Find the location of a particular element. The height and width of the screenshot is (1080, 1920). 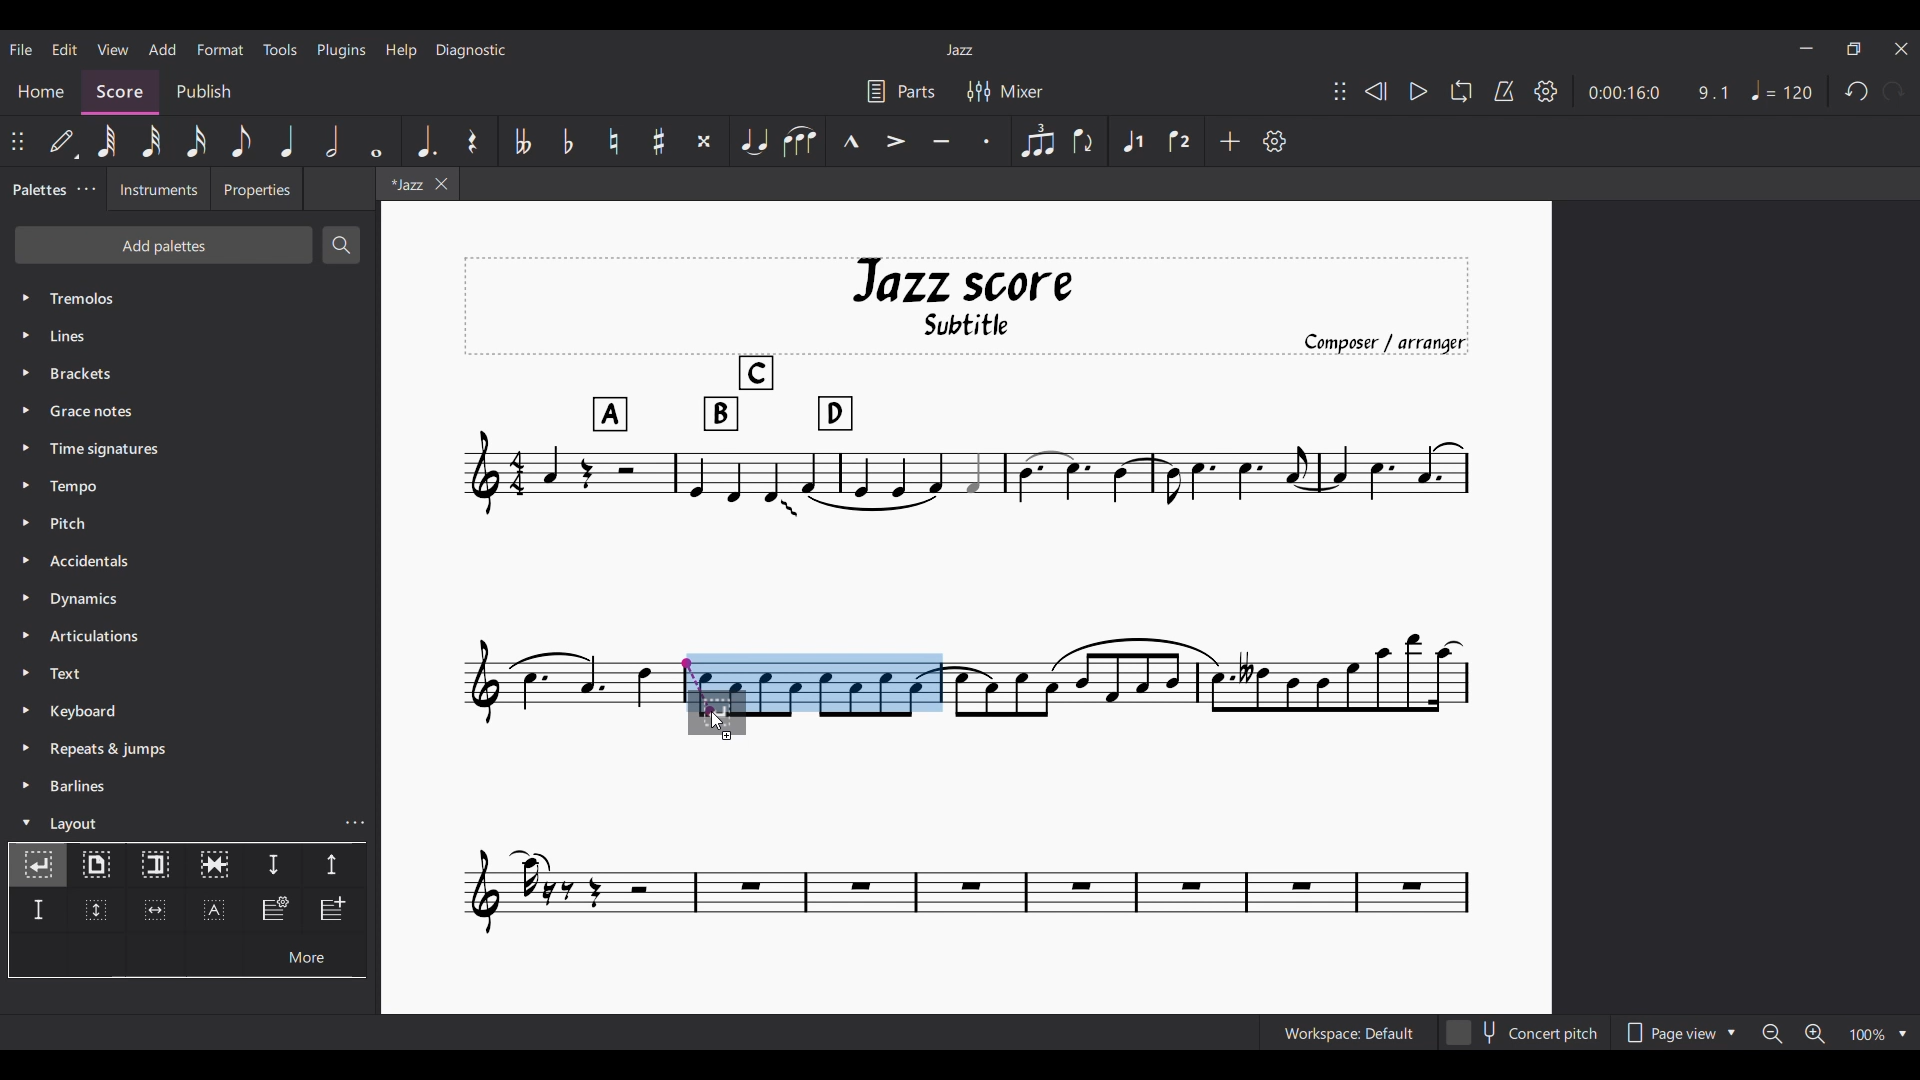

Default is located at coordinates (61, 141).